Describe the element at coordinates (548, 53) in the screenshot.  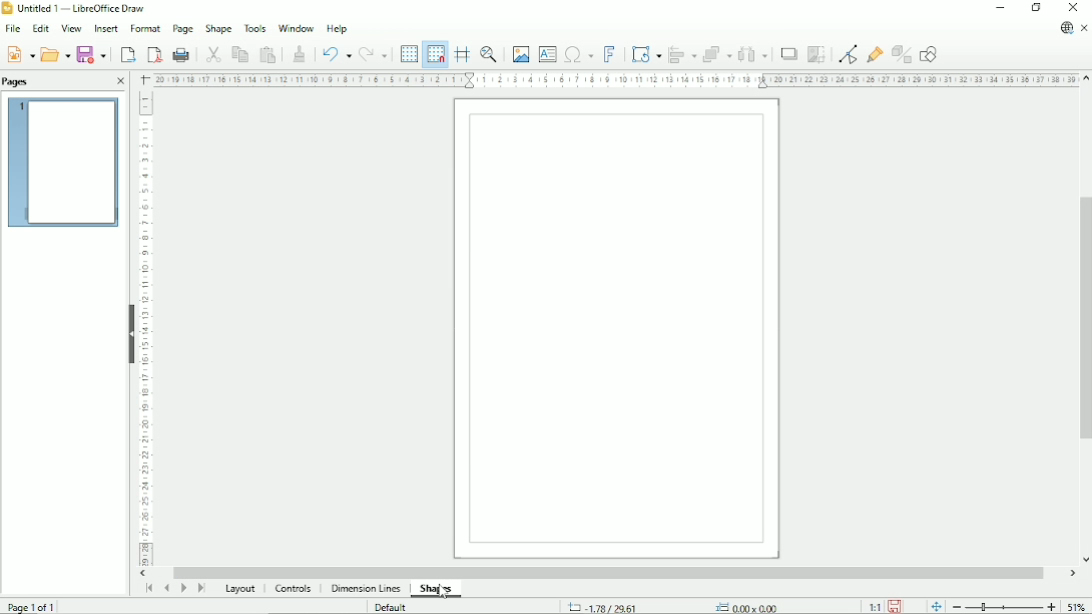
I see `Insert text box` at that location.